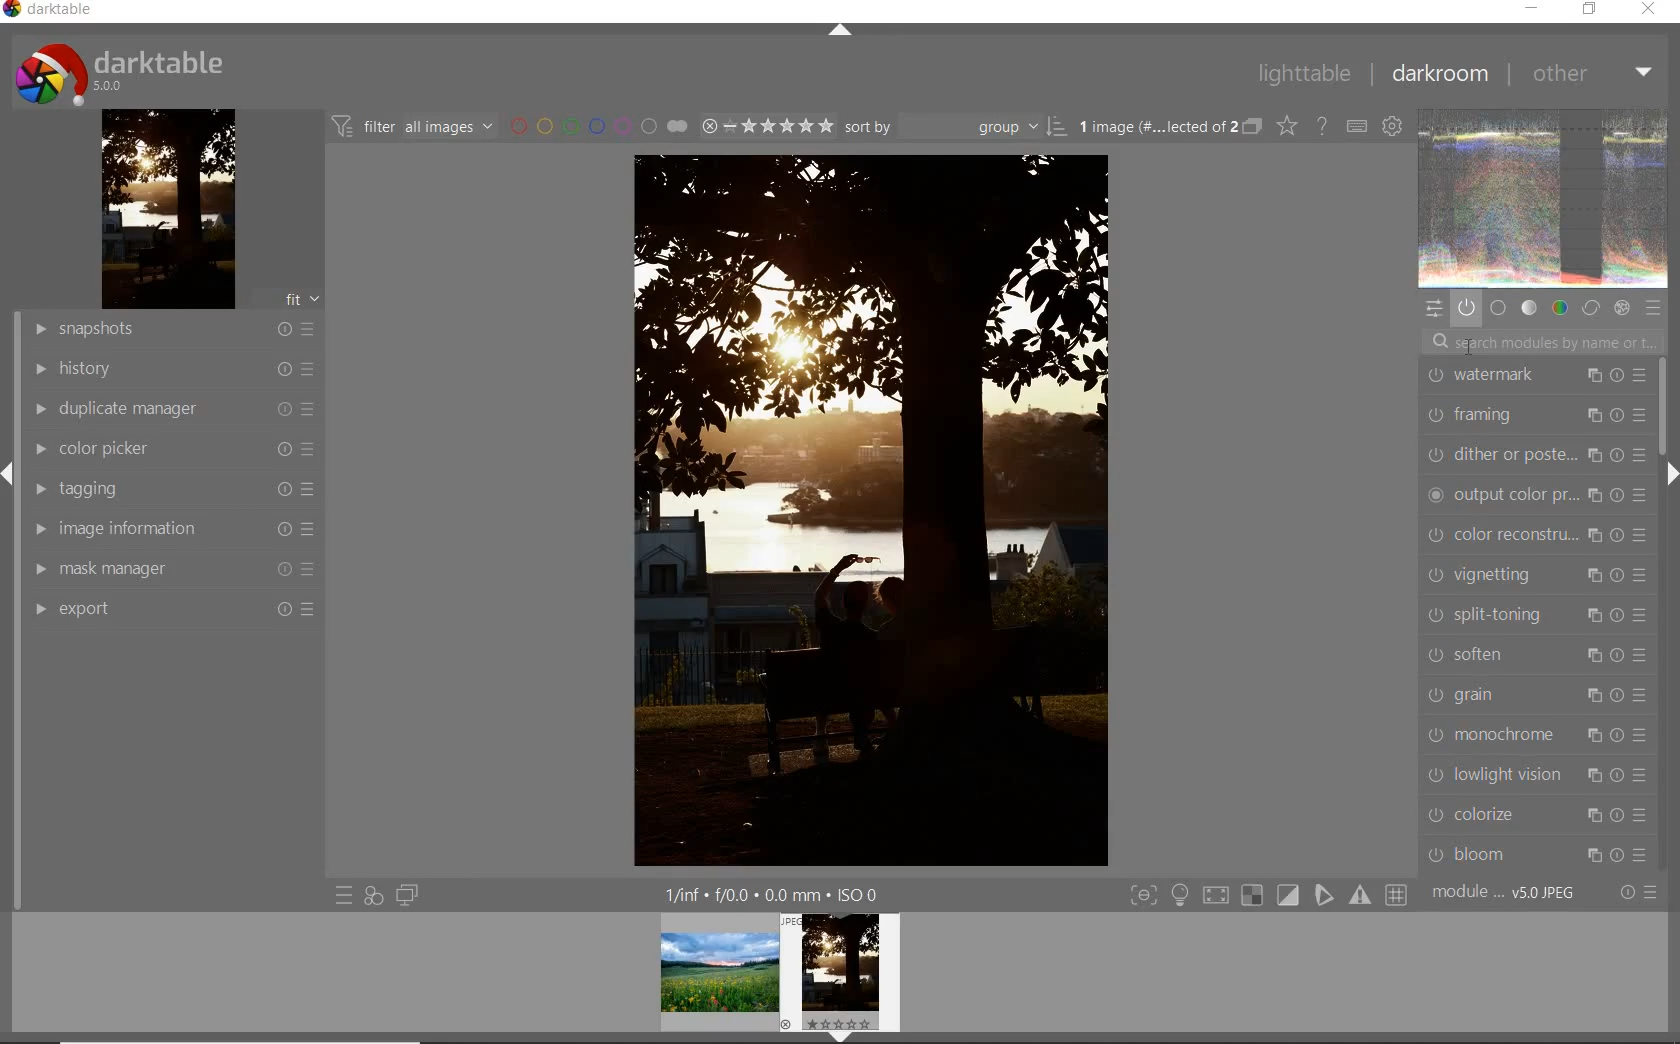  I want to click on duplicate manager, so click(165, 409).